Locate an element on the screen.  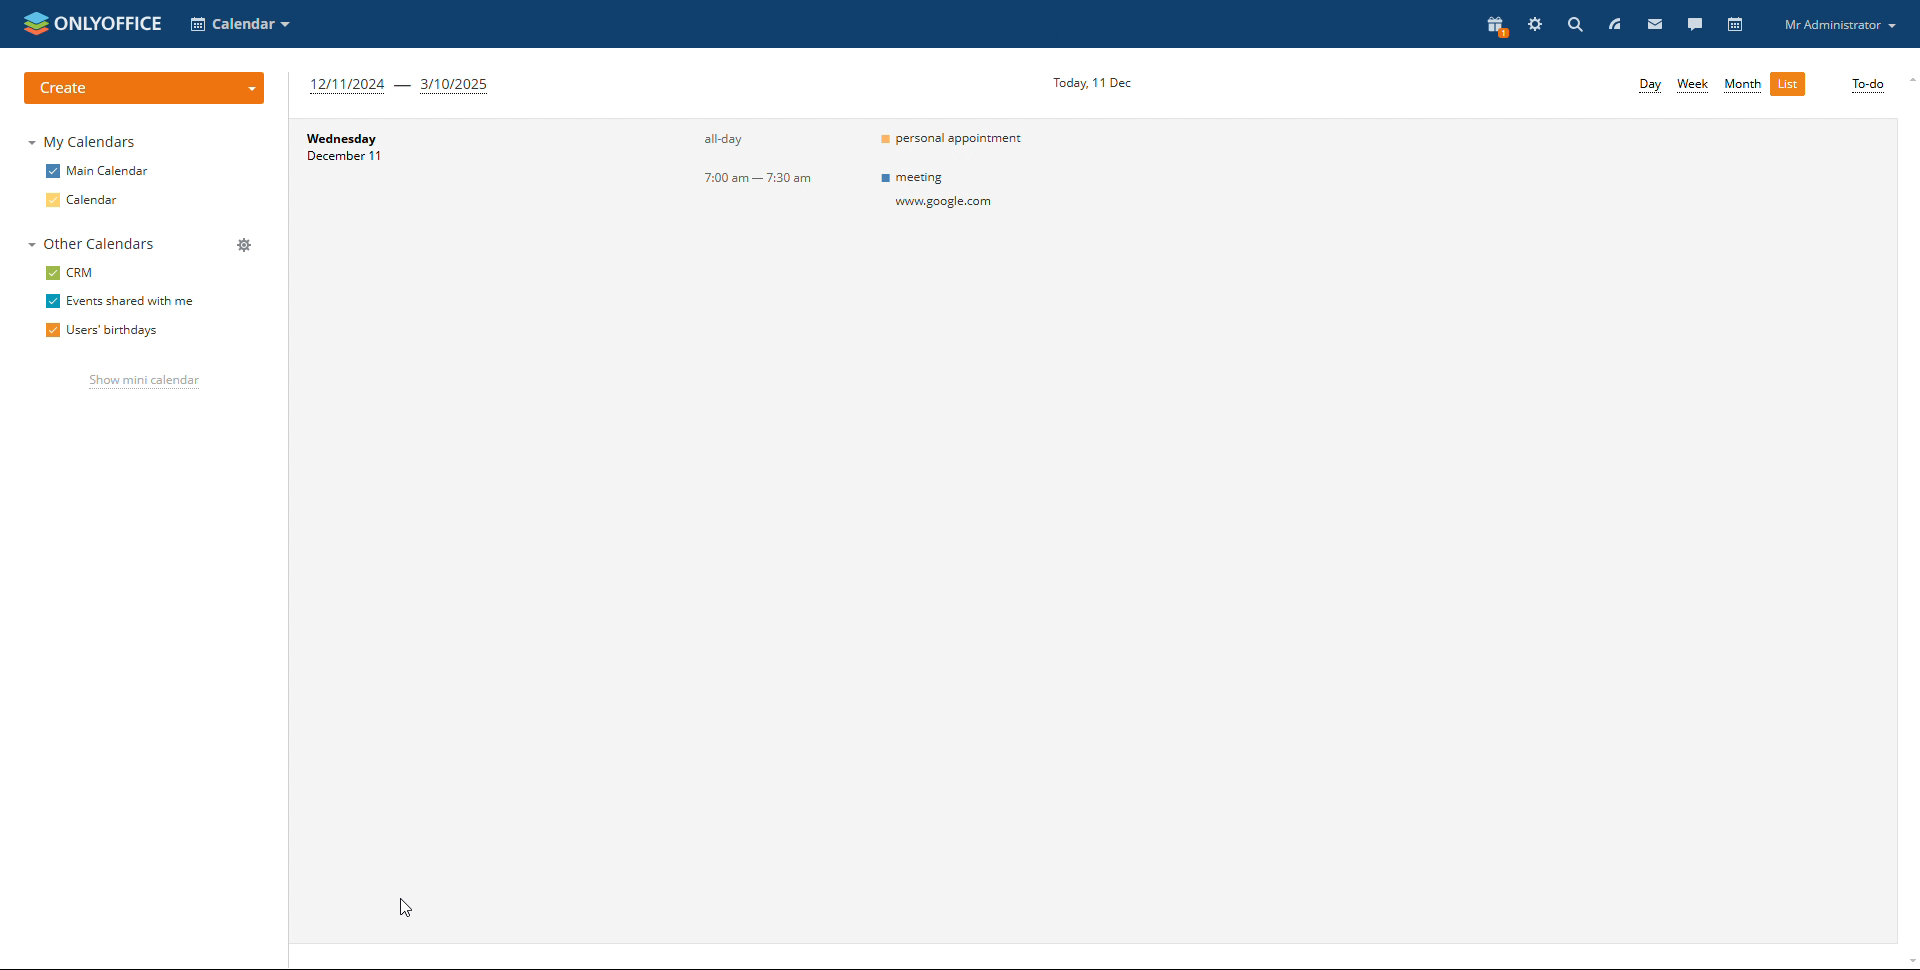
current date is located at coordinates (1090, 84).